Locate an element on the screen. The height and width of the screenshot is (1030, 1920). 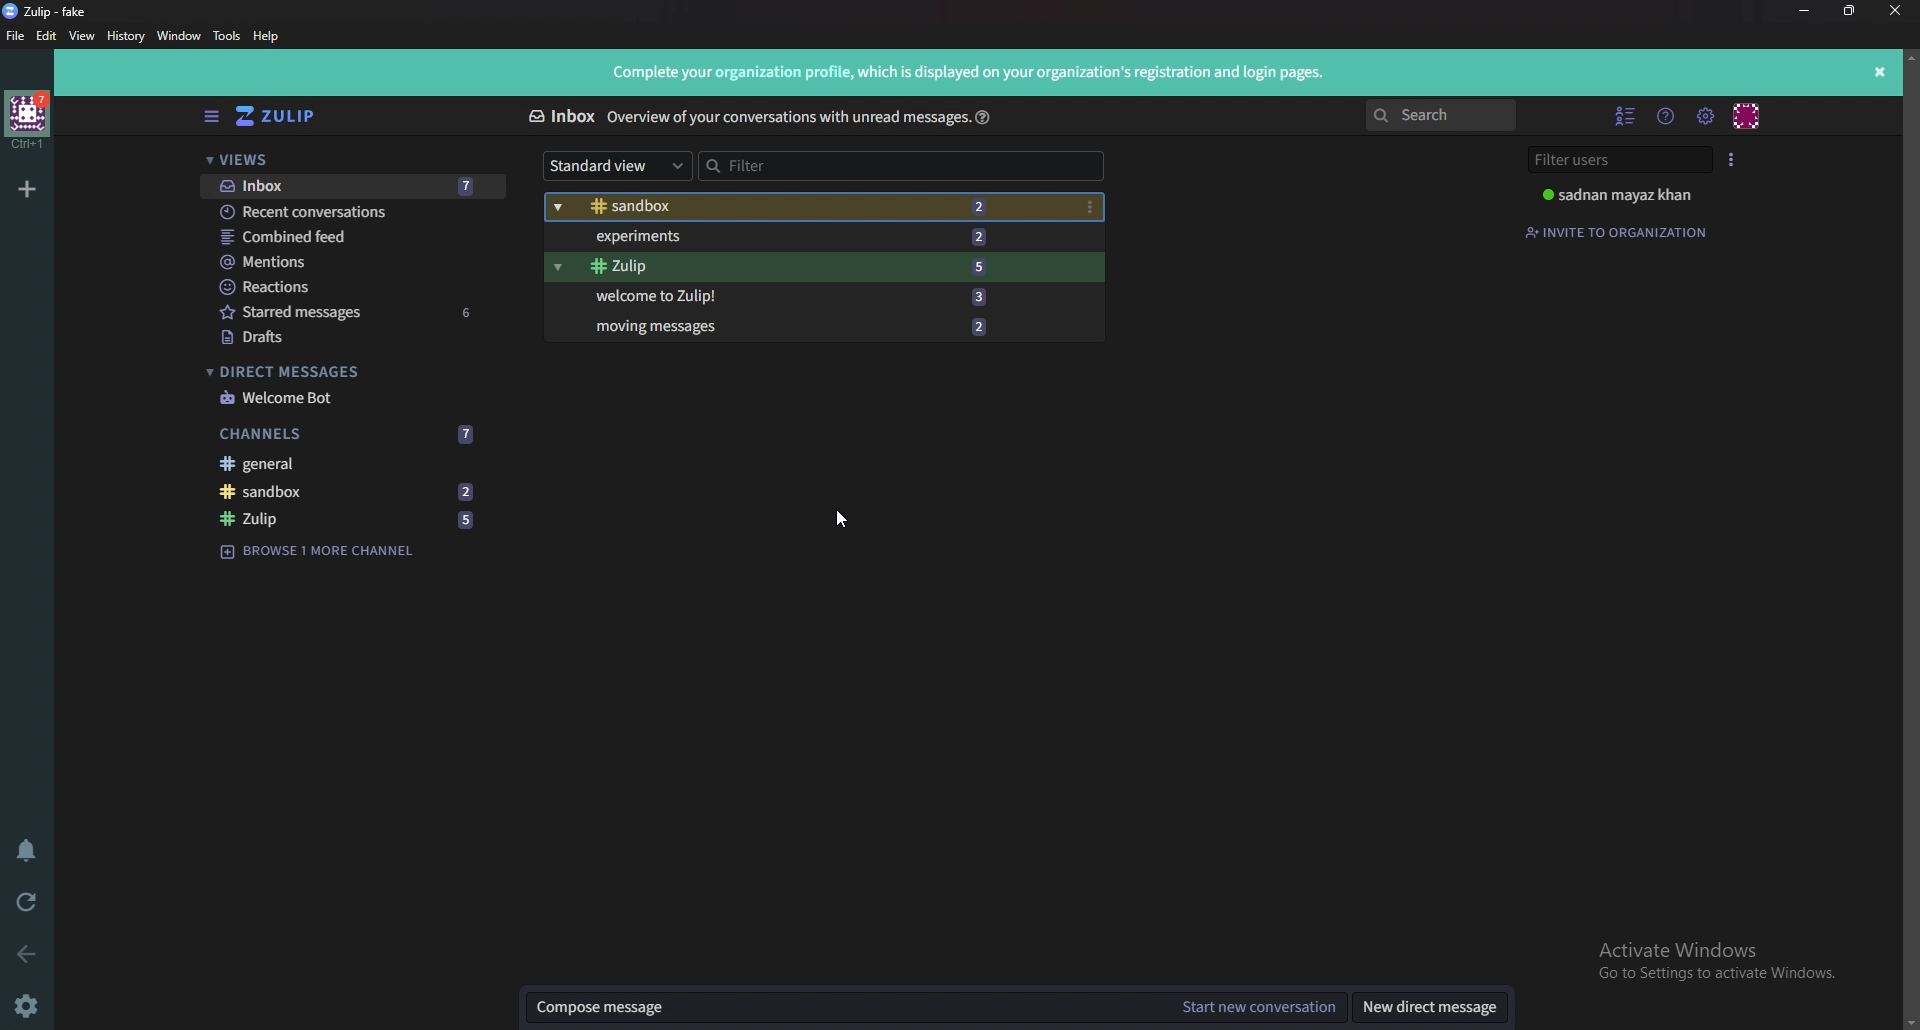
Moving messages is located at coordinates (799, 327).